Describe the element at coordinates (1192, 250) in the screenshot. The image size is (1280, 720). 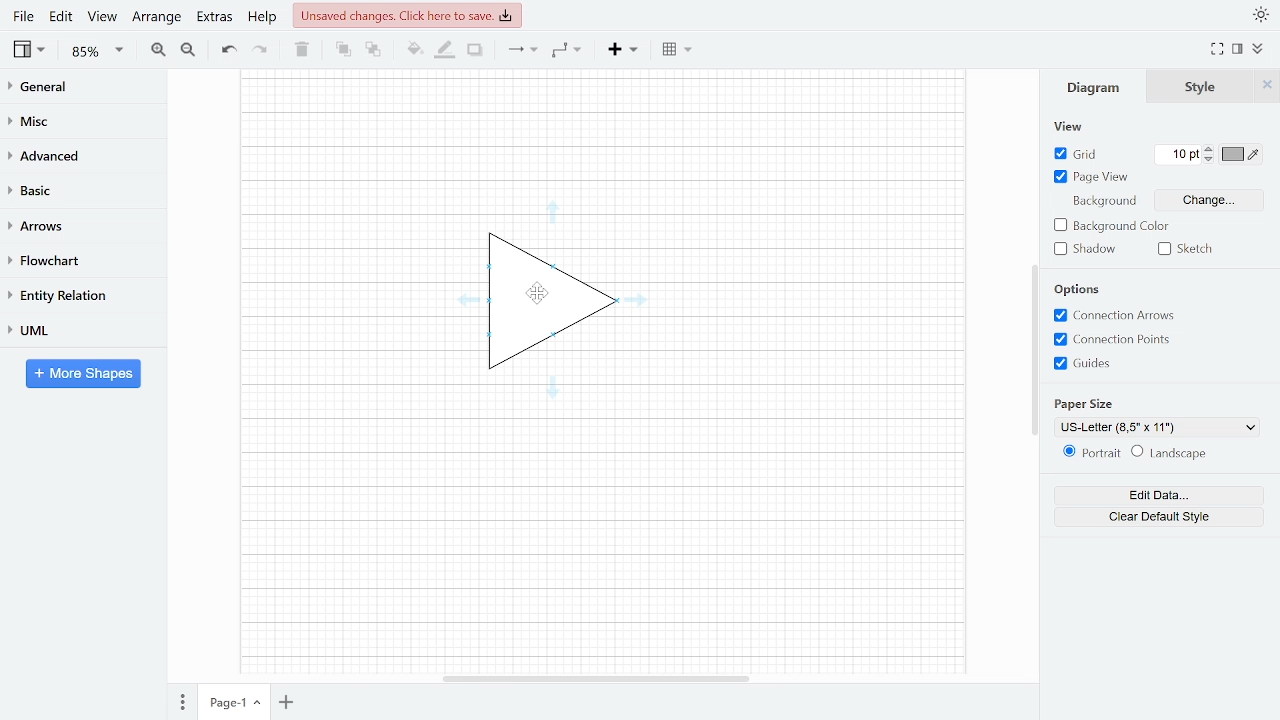
I see `Sketch` at that location.